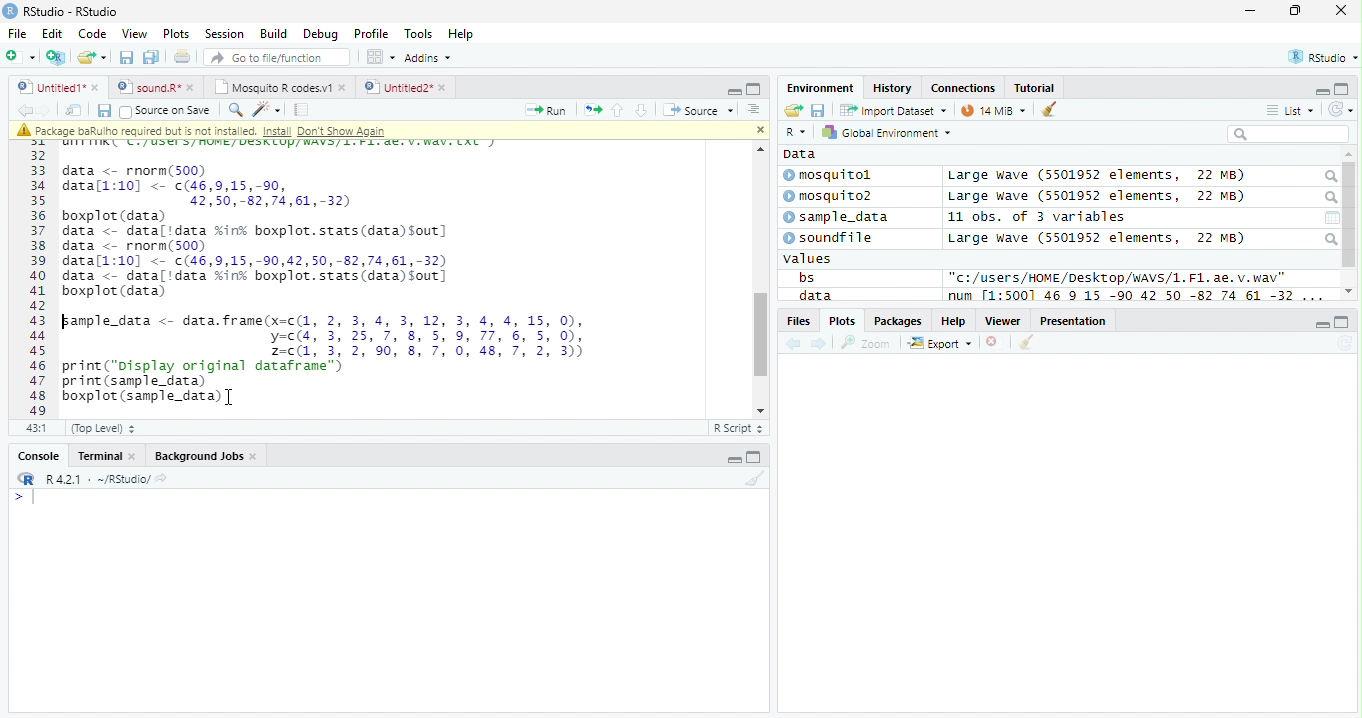 The width and height of the screenshot is (1362, 718). I want to click on scroll down, so click(756, 410).